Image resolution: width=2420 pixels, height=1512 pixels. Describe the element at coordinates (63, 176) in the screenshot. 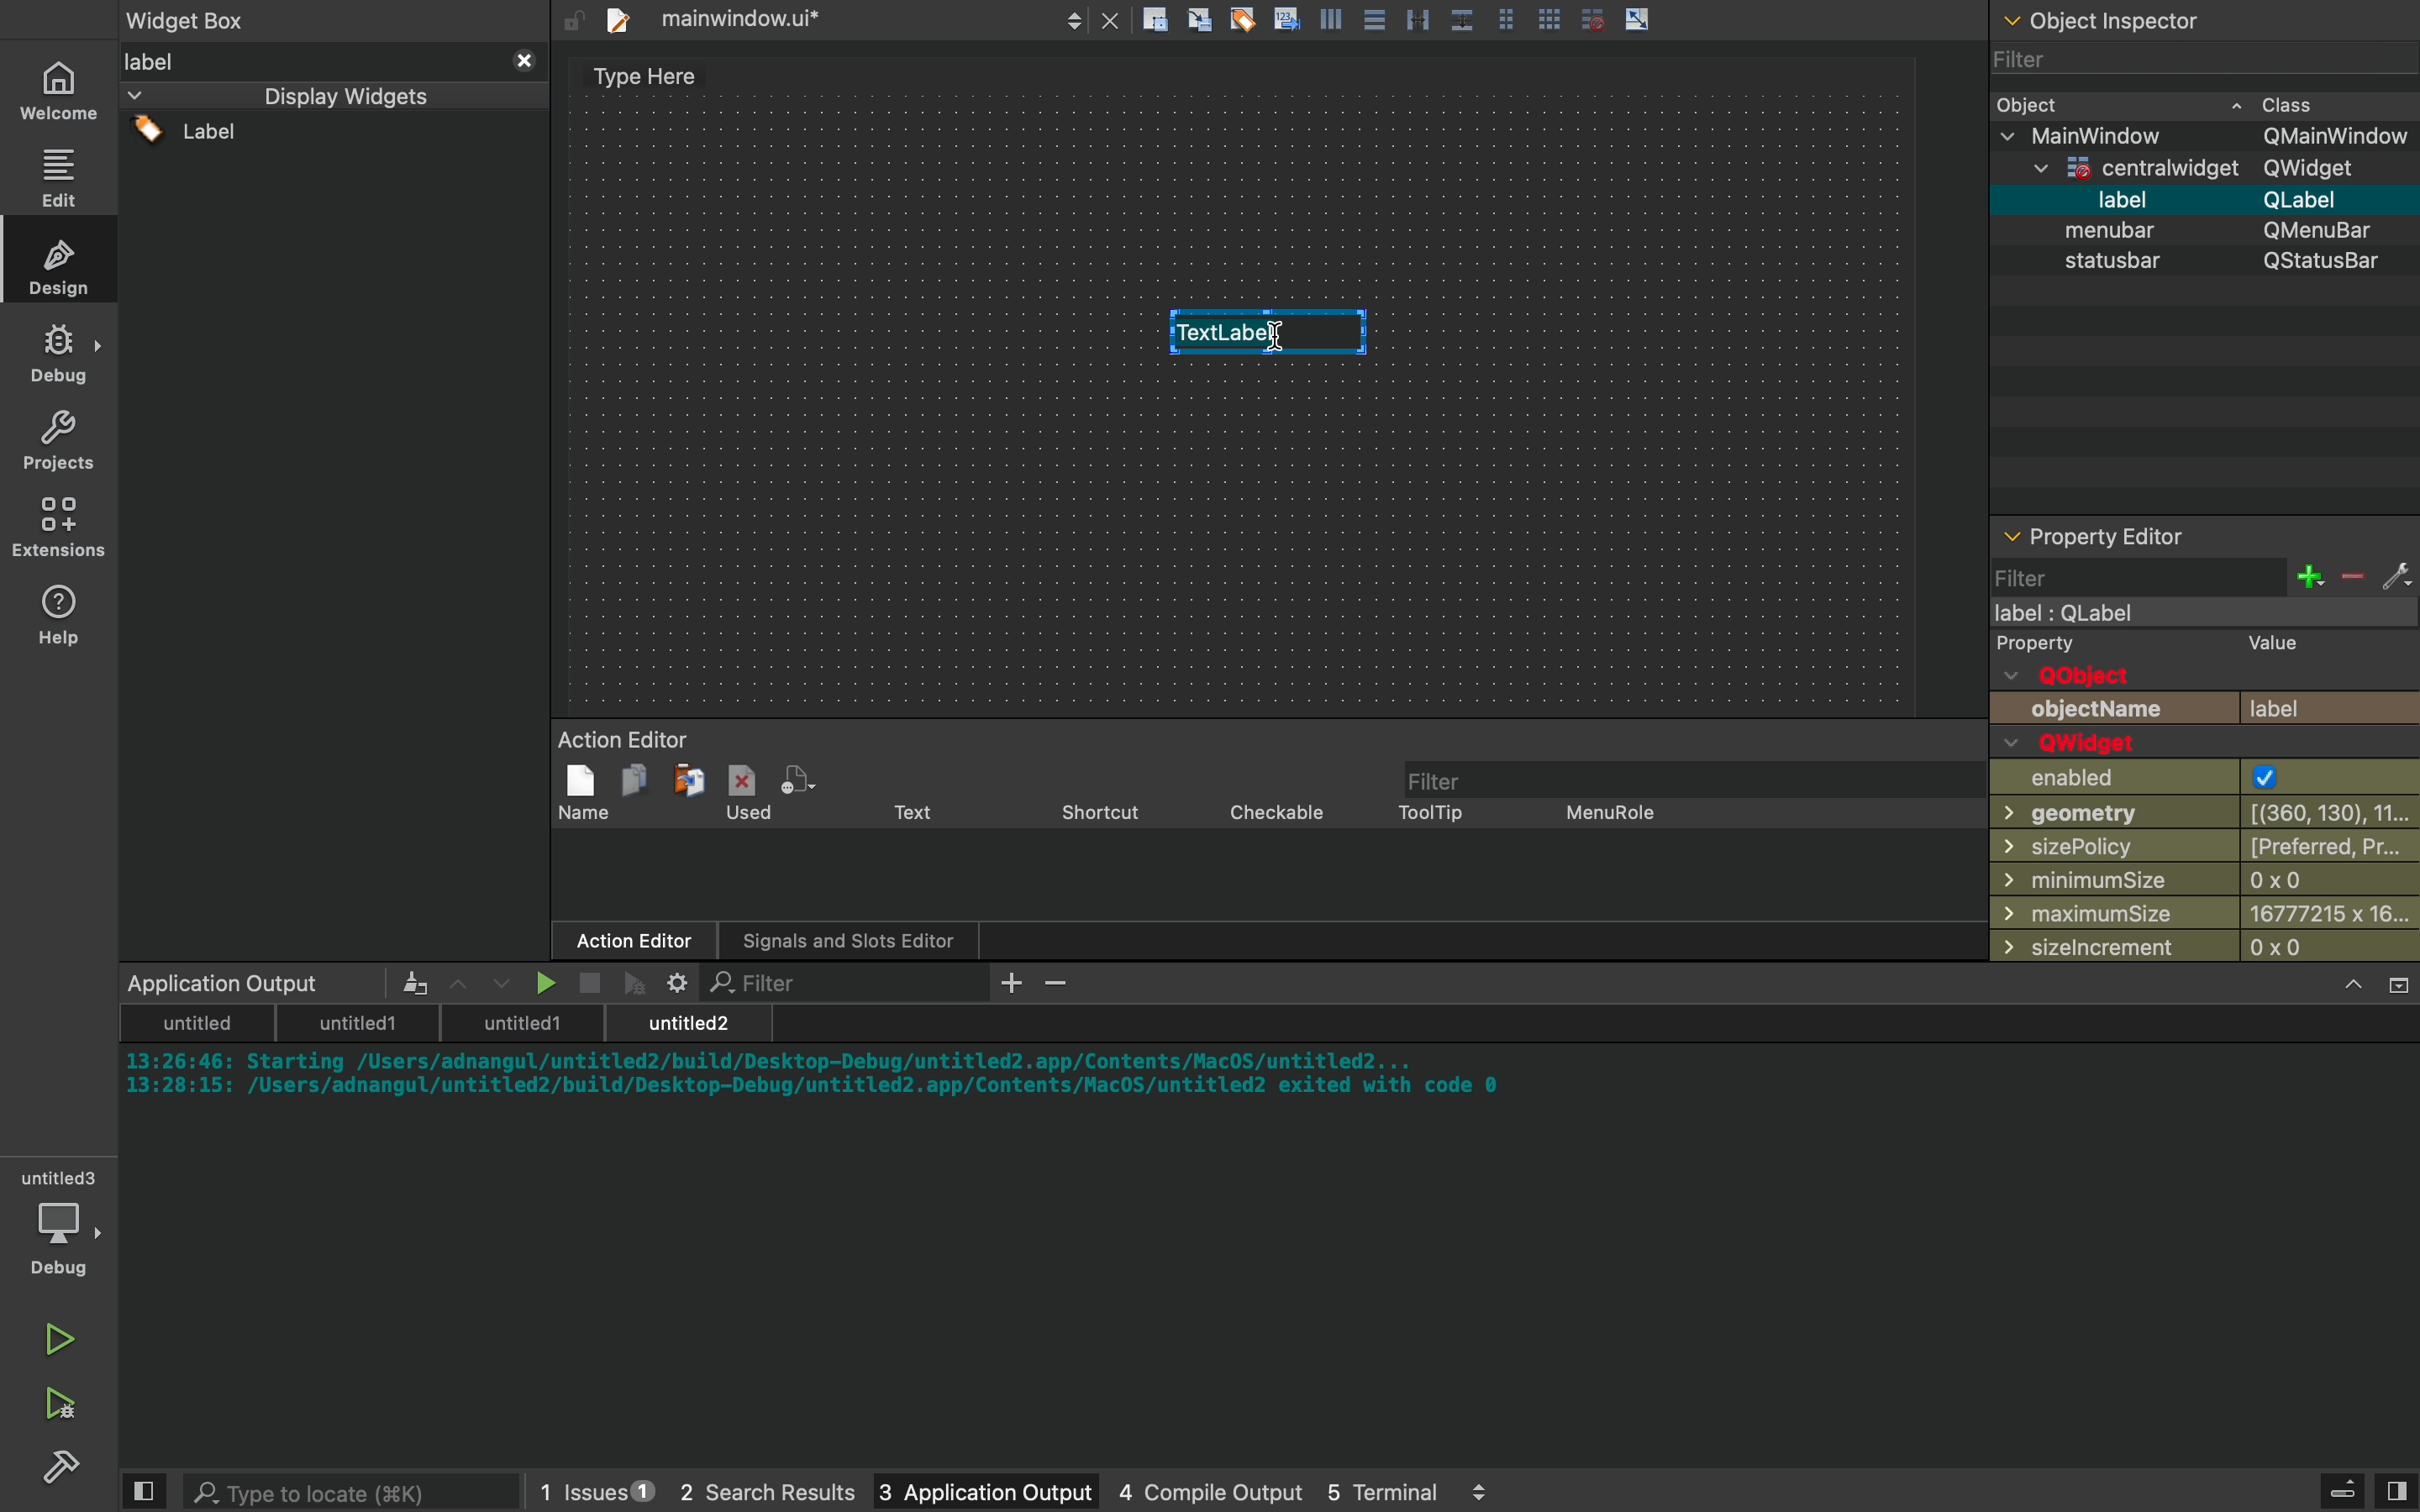

I see `edit` at that location.